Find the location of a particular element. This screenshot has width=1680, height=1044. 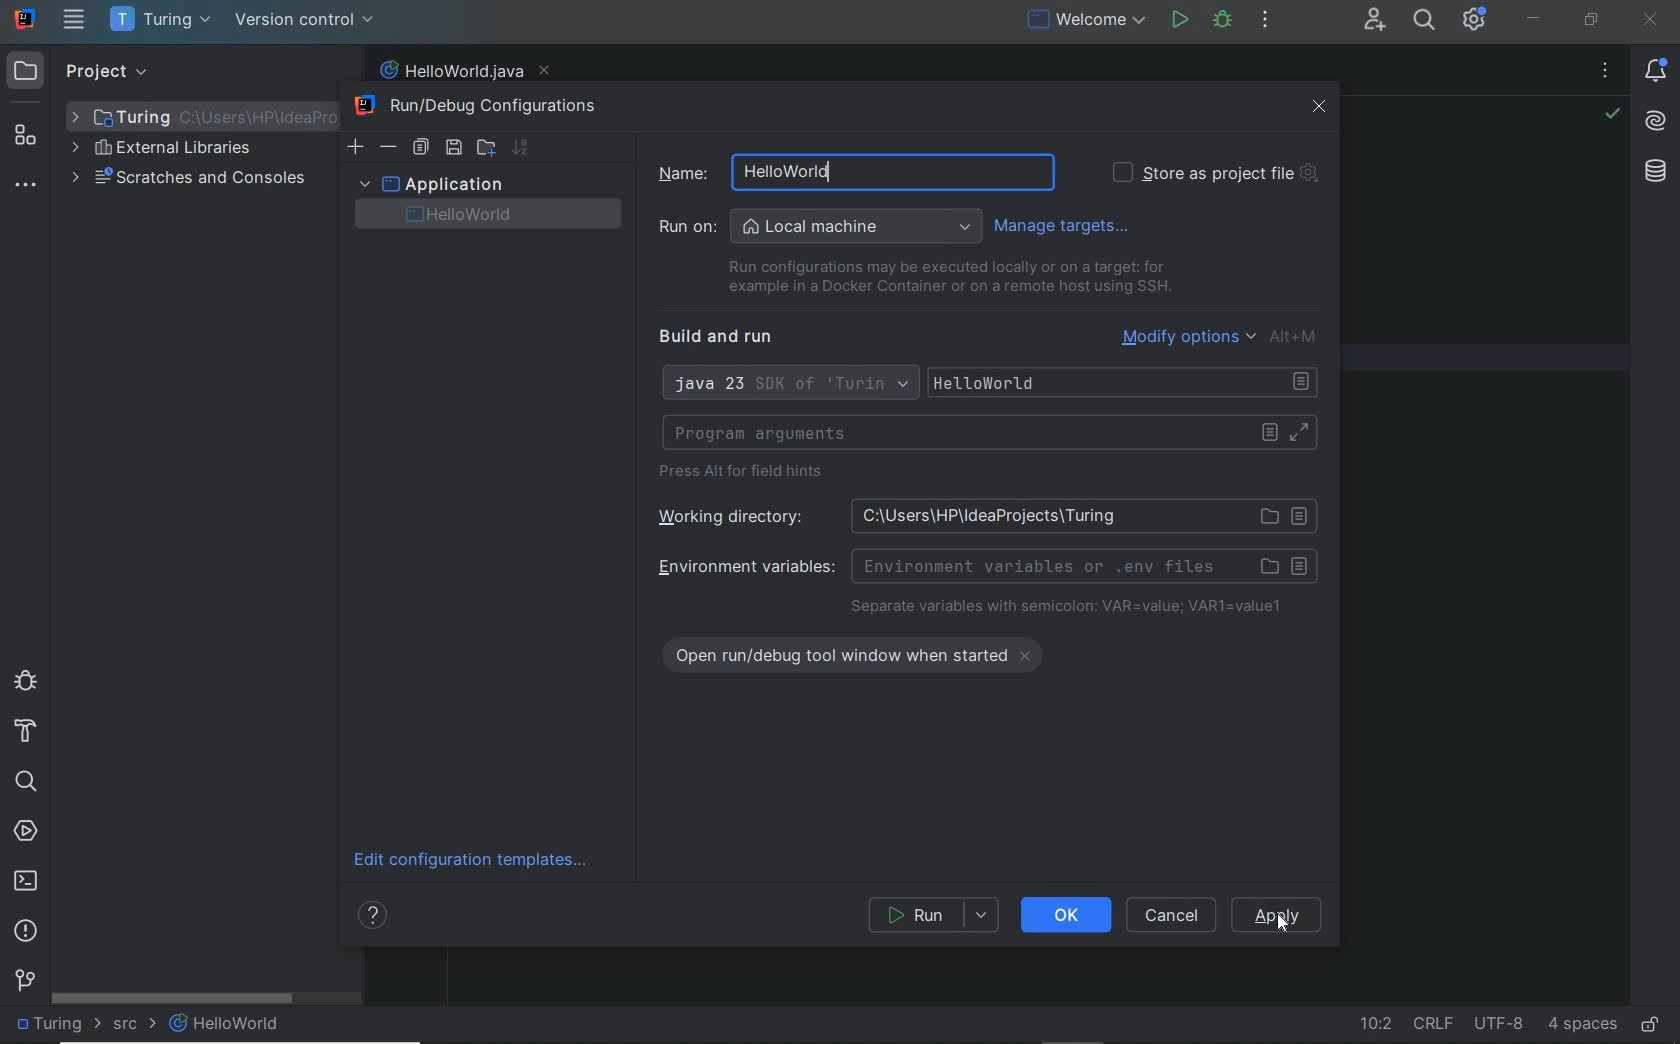

ADD NEW CONFIGURATION is located at coordinates (357, 146).